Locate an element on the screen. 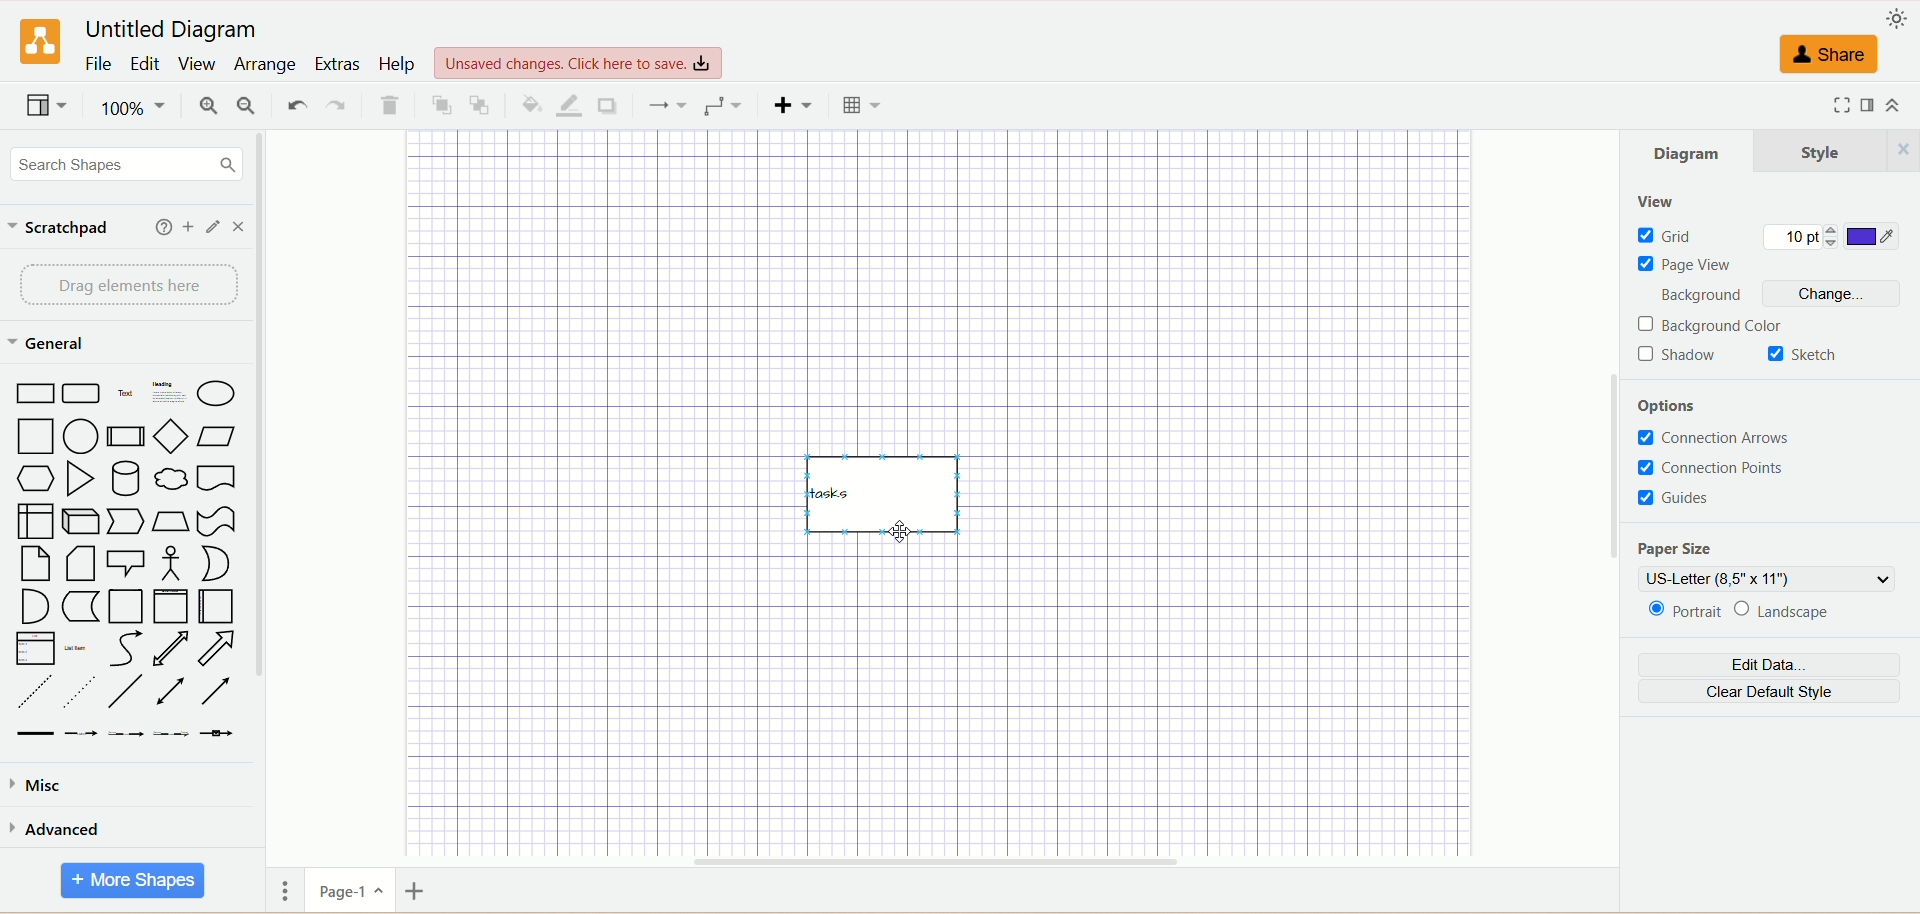 The width and height of the screenshot is (1920, 914). insert is located at coordinates (794, 105).